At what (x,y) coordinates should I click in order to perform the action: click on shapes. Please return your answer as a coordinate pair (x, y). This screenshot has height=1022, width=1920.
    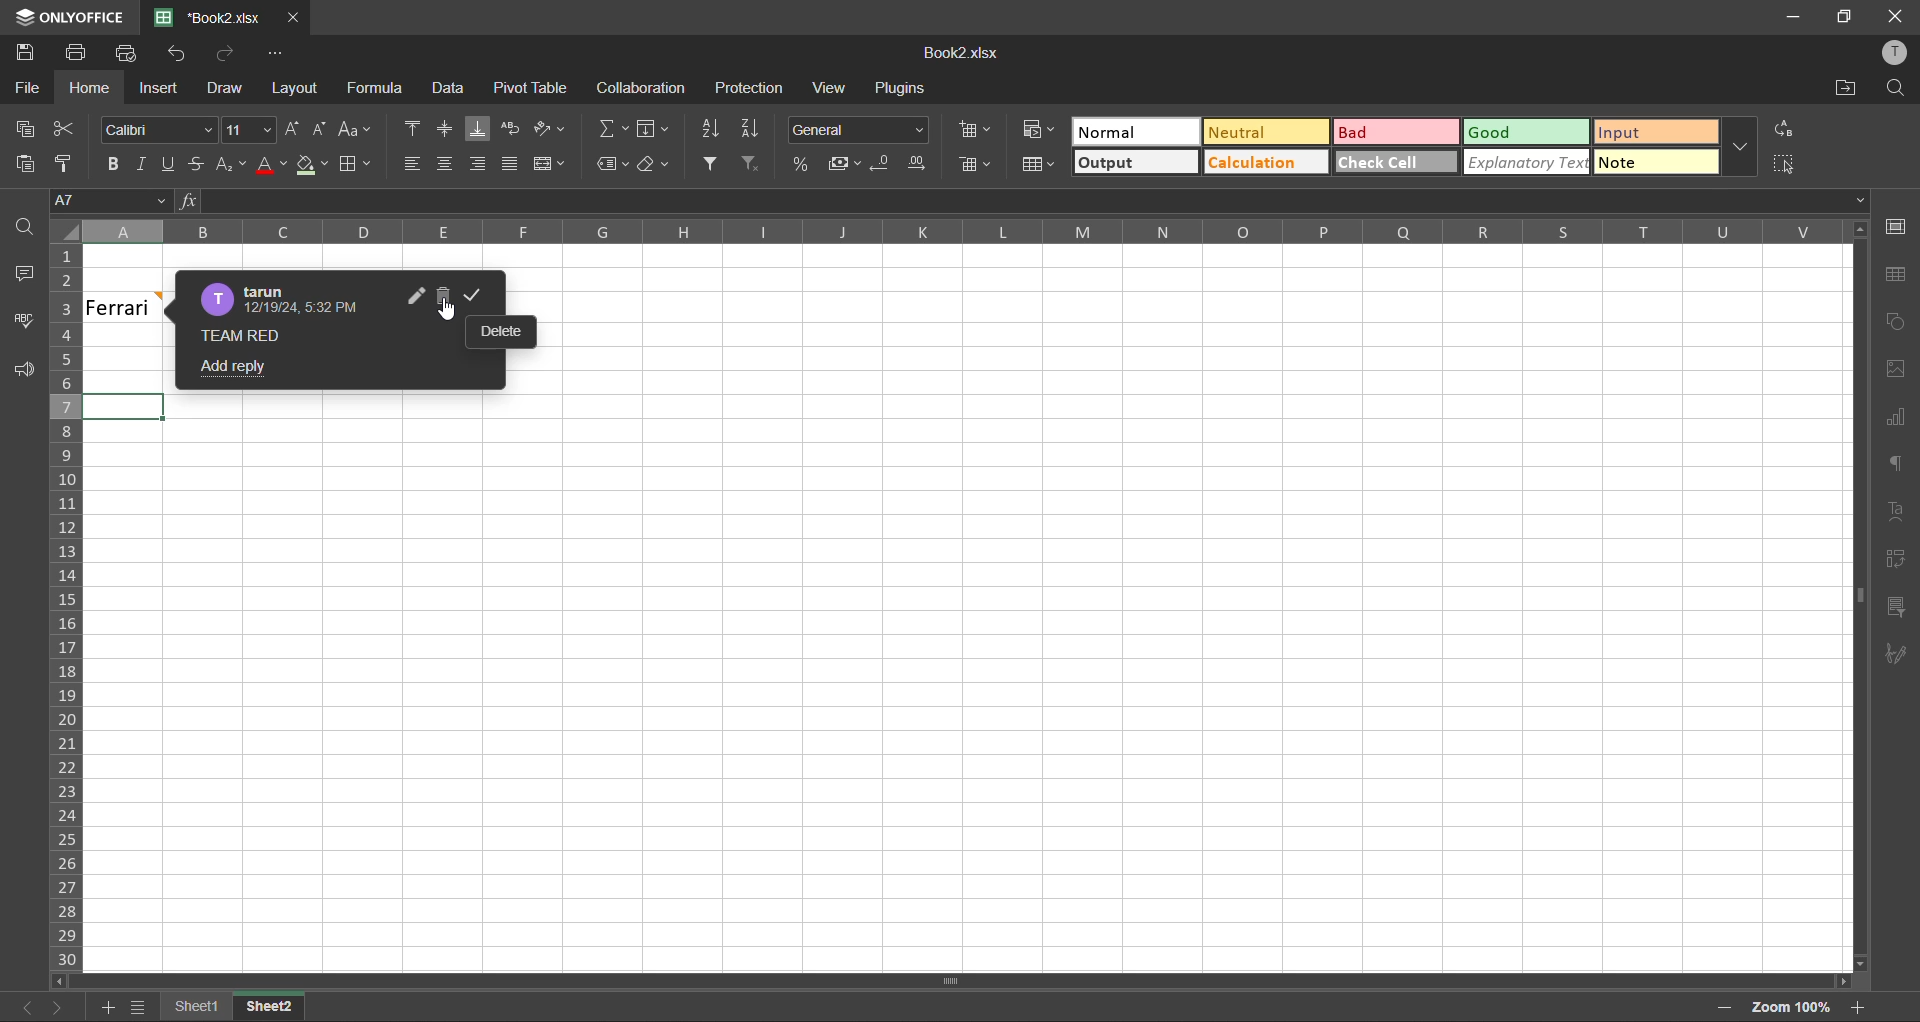
    Looking at the image, I should click on (1895, 323).